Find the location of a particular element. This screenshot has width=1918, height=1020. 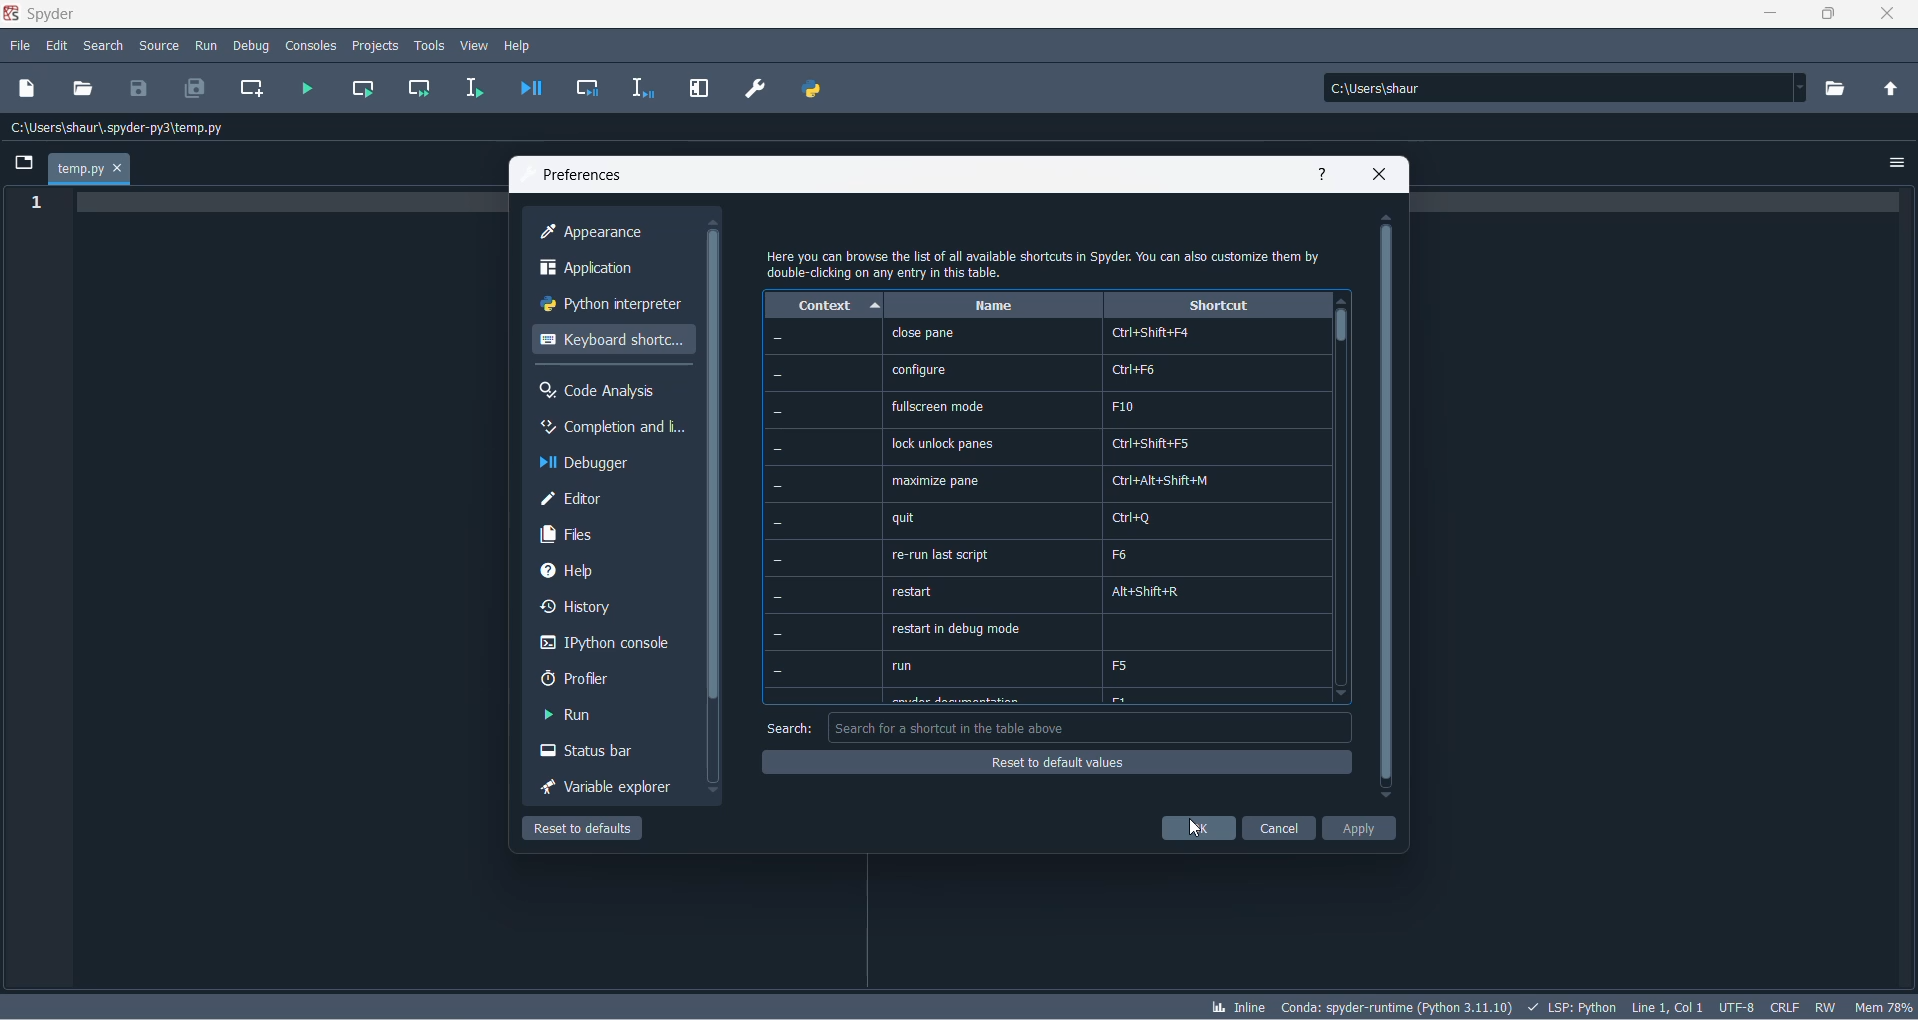

debug is located at coordinates (251, 43).